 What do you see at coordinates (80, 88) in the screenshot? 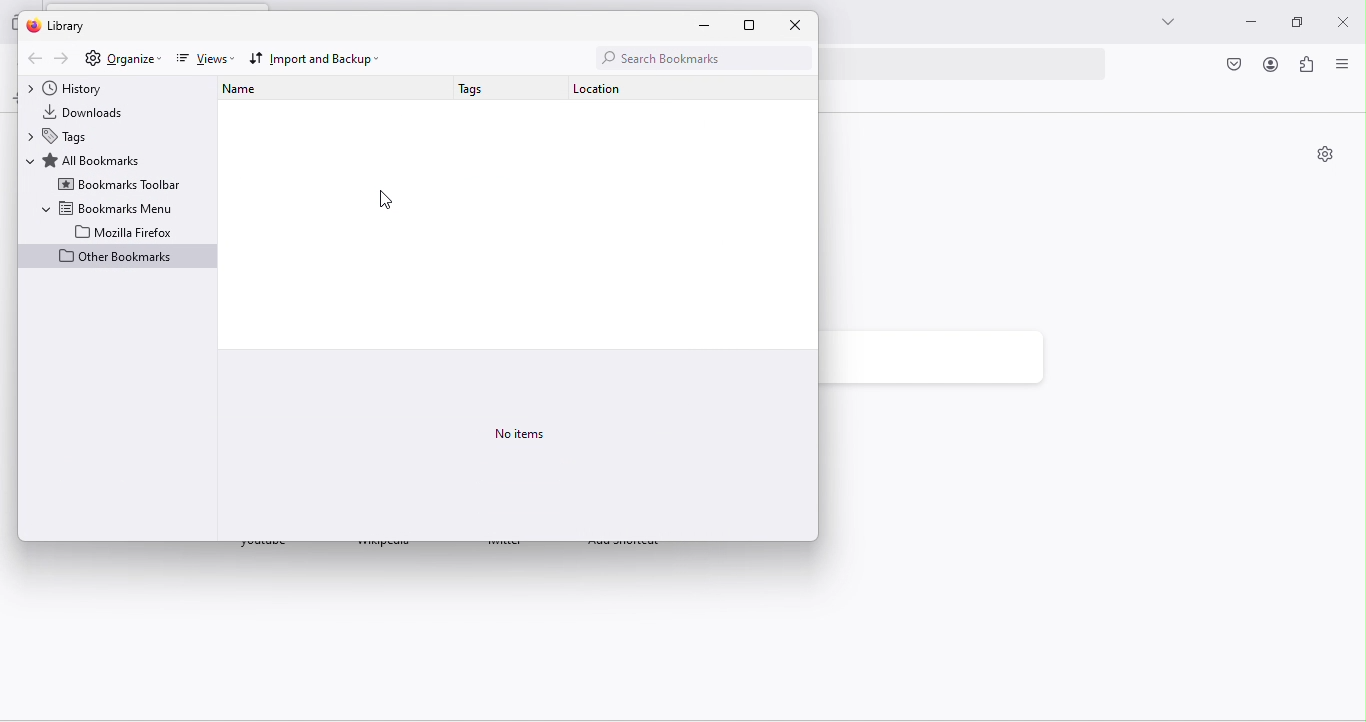
I see `history` at bounding box center [80, 88].